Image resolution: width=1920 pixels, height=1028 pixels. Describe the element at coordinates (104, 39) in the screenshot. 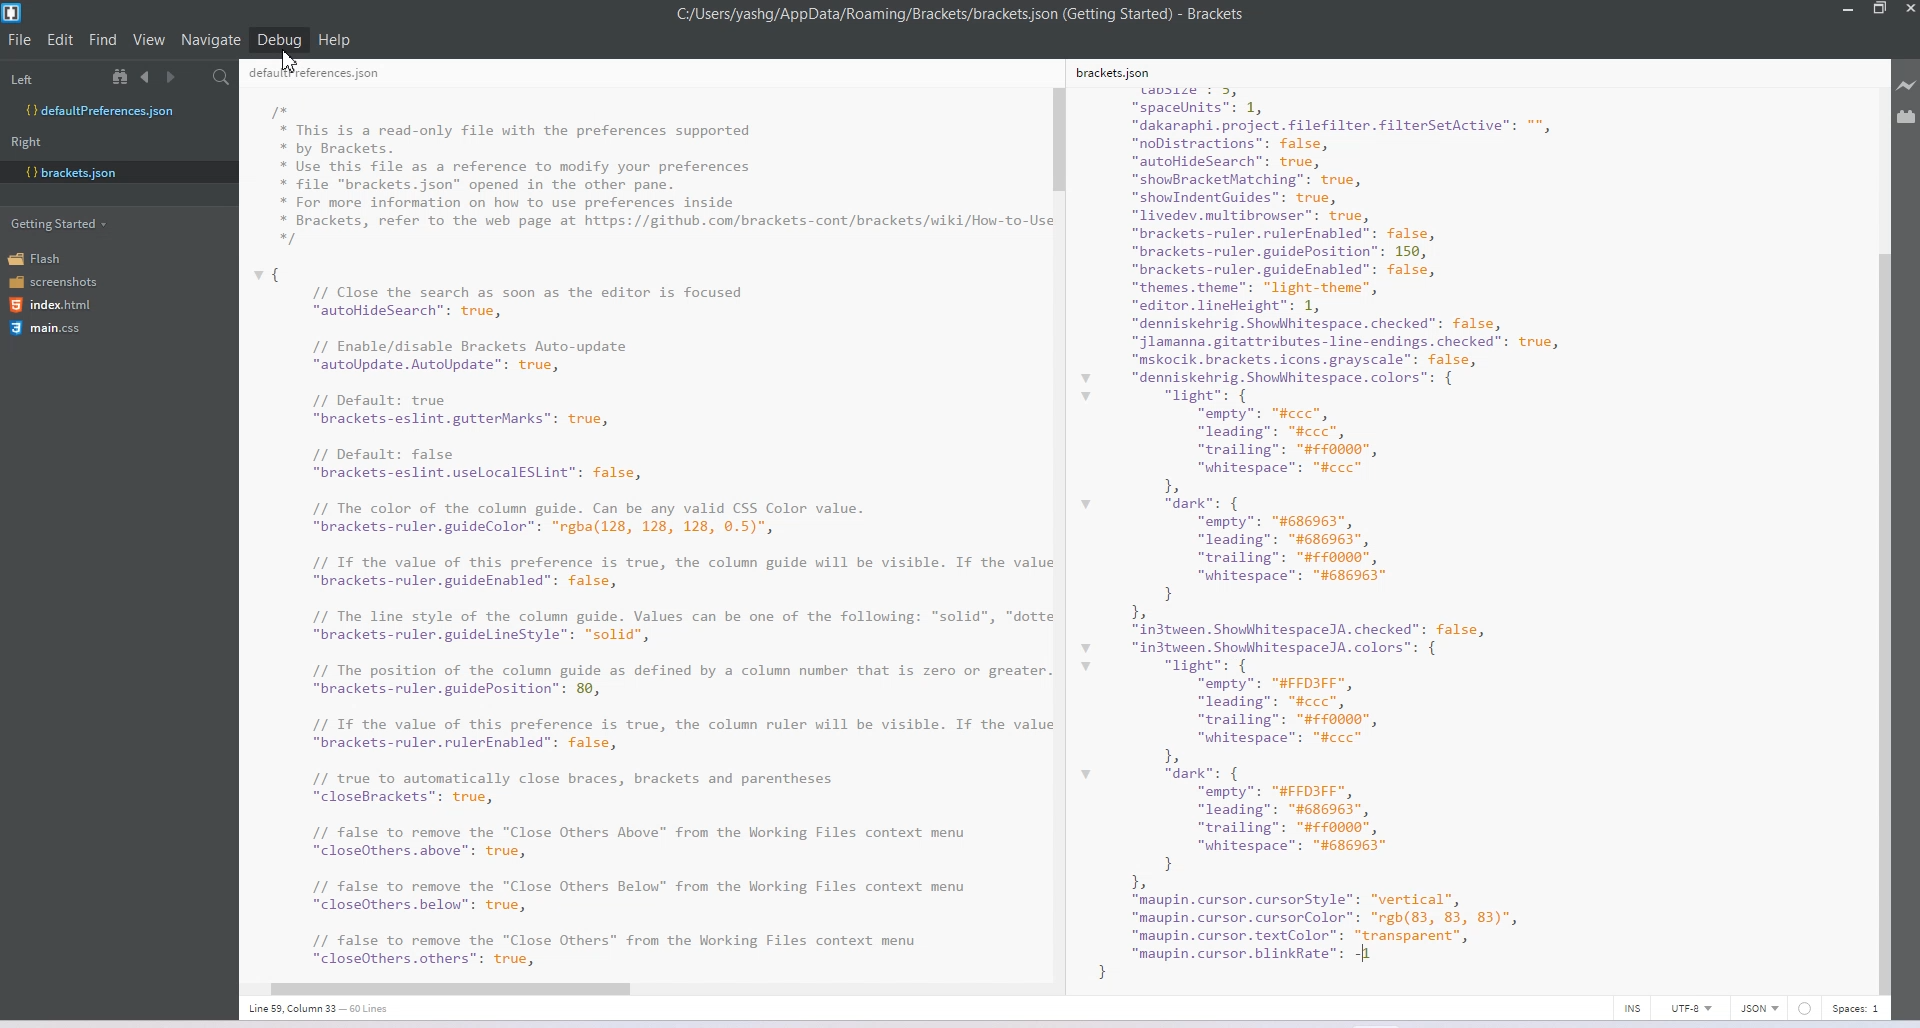

I see `Find` at that location.